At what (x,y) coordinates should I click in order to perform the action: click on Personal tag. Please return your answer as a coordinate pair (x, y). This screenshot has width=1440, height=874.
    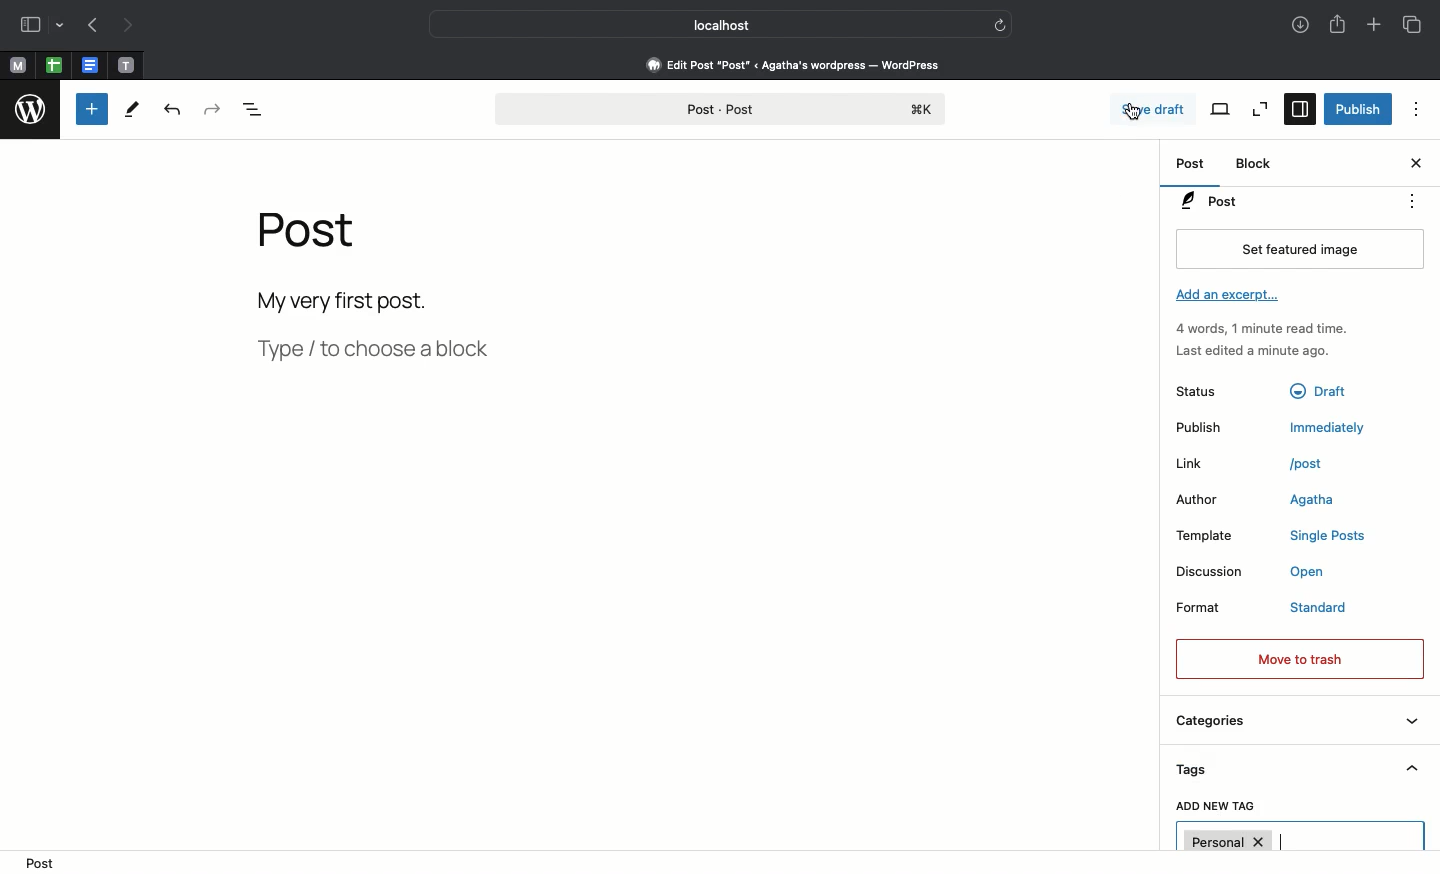
    Looking at the image, I should click on (1300, 836).